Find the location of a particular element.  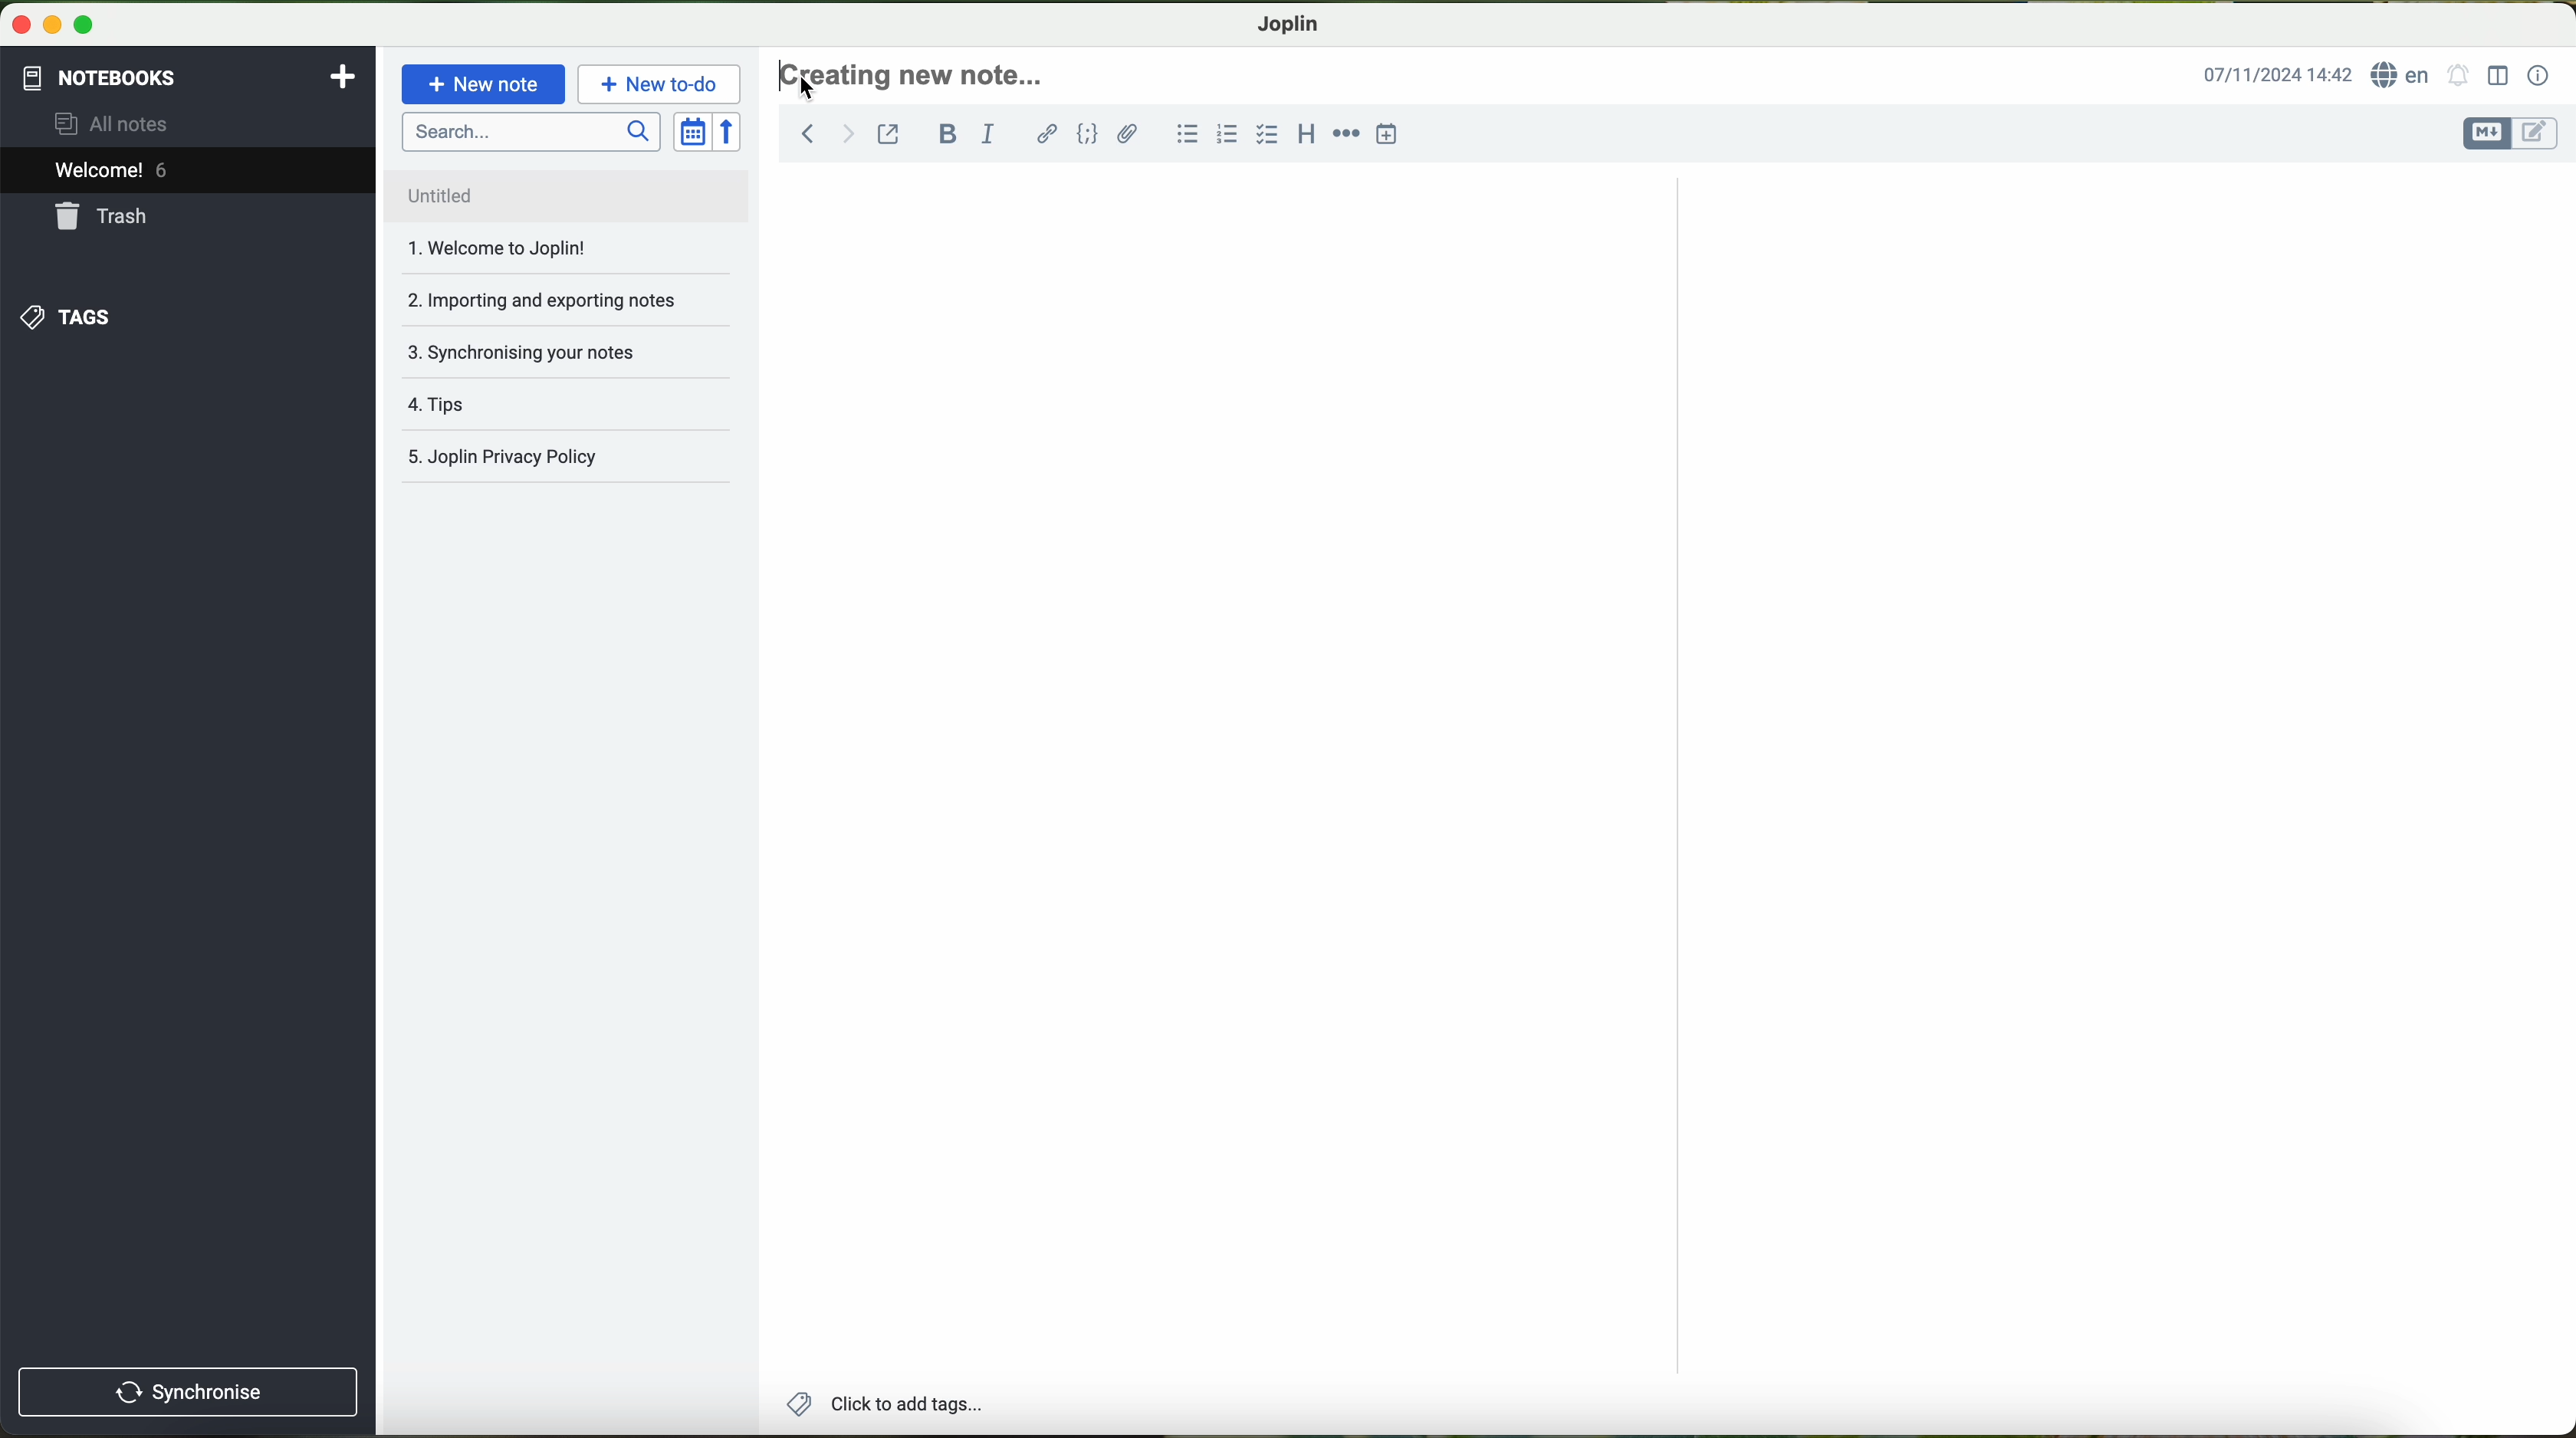

tags is located at coordinates (187, 317).